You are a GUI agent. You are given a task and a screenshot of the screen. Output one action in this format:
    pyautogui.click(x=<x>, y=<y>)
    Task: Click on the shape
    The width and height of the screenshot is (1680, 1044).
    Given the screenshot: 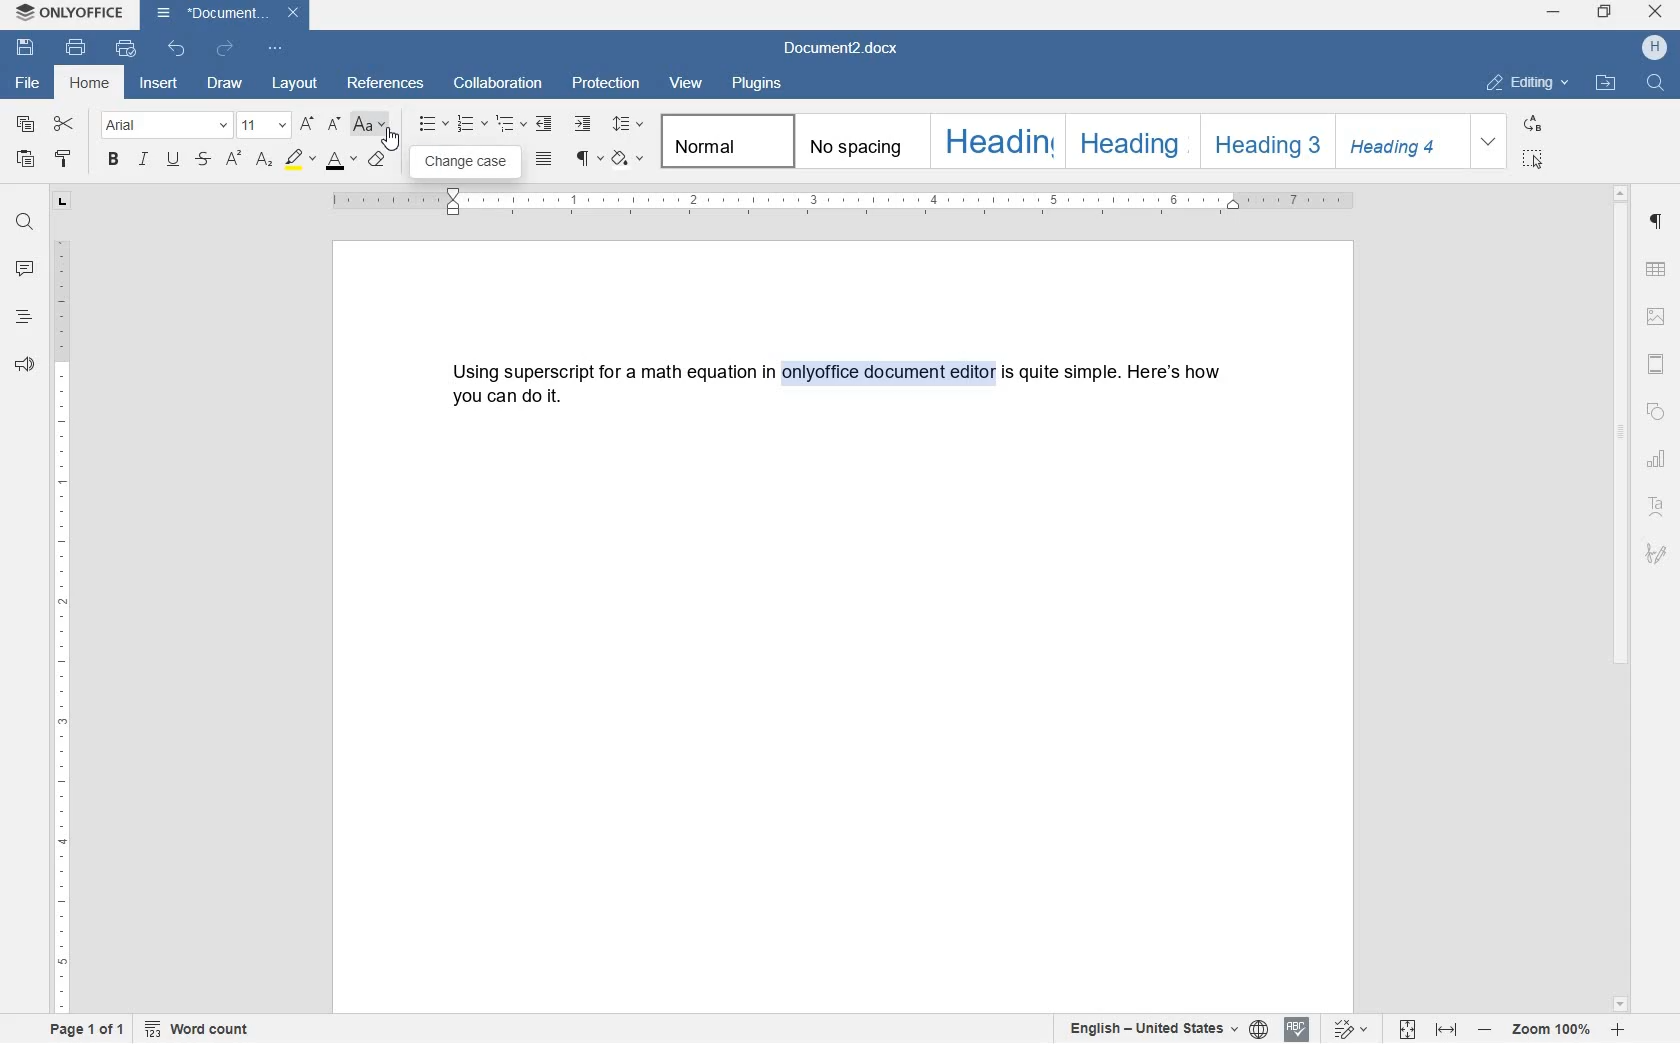 What is the action you would take?
    pyautogui.click(x=1655, y=414)
    